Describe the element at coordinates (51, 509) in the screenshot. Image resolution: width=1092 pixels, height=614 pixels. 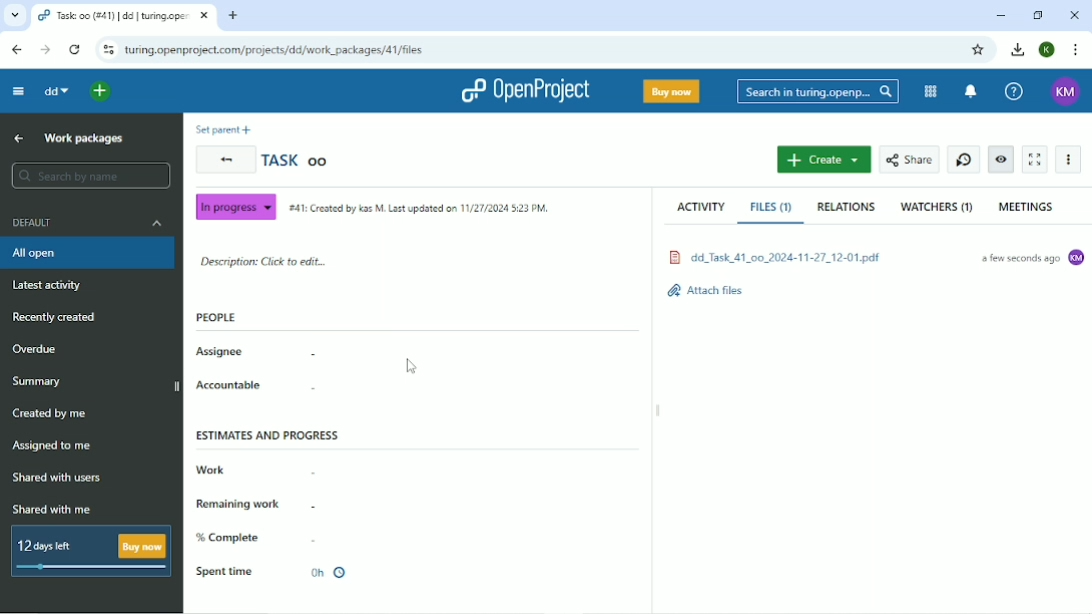
I see `Shared with me` at that location.